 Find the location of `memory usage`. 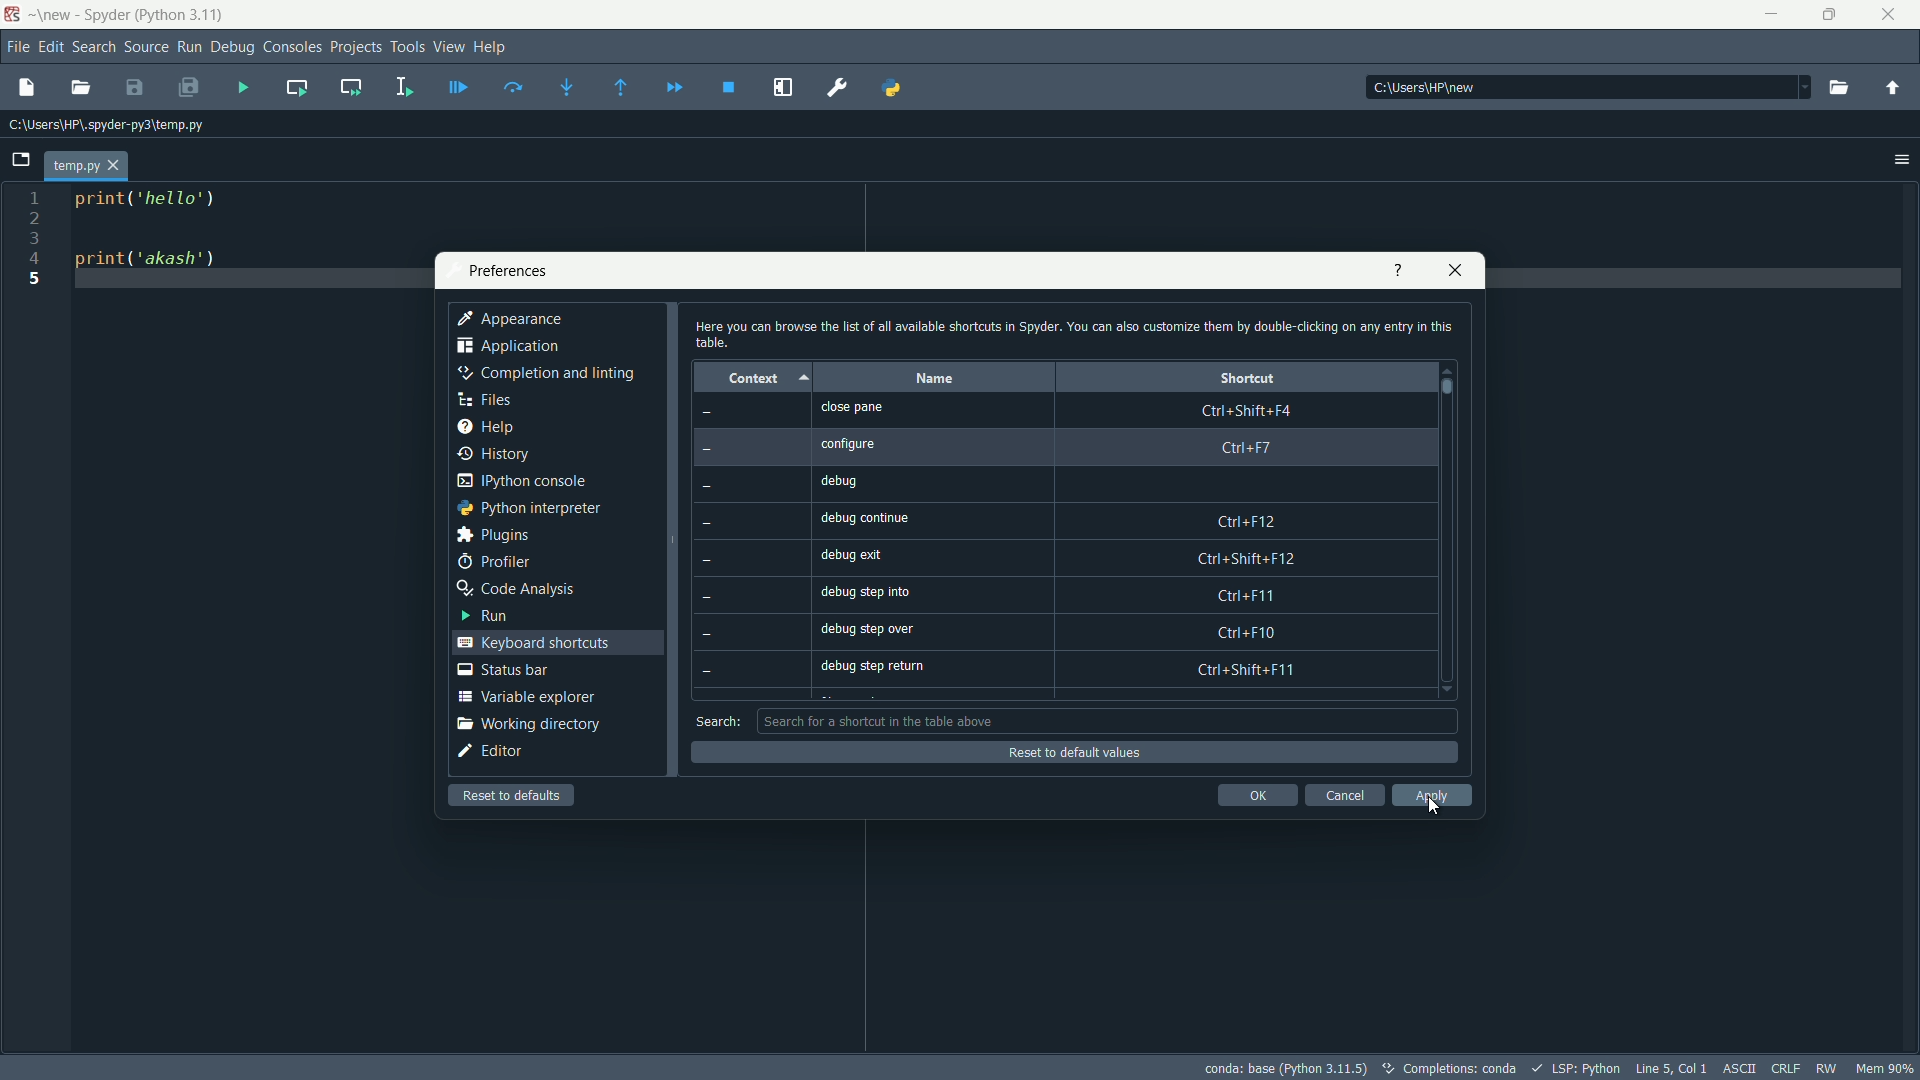

memory usage is located at coordinates (1886, 1068).